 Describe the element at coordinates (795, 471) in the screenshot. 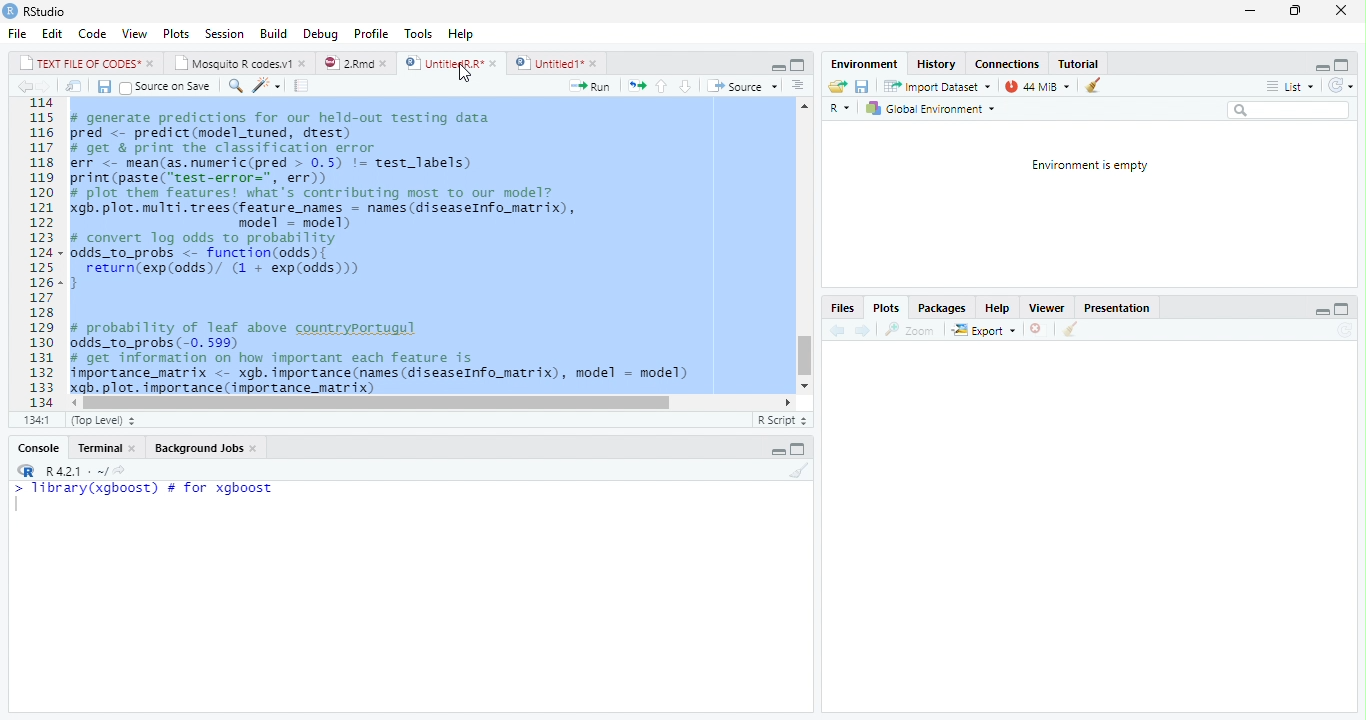

I see `Clean` at that location.